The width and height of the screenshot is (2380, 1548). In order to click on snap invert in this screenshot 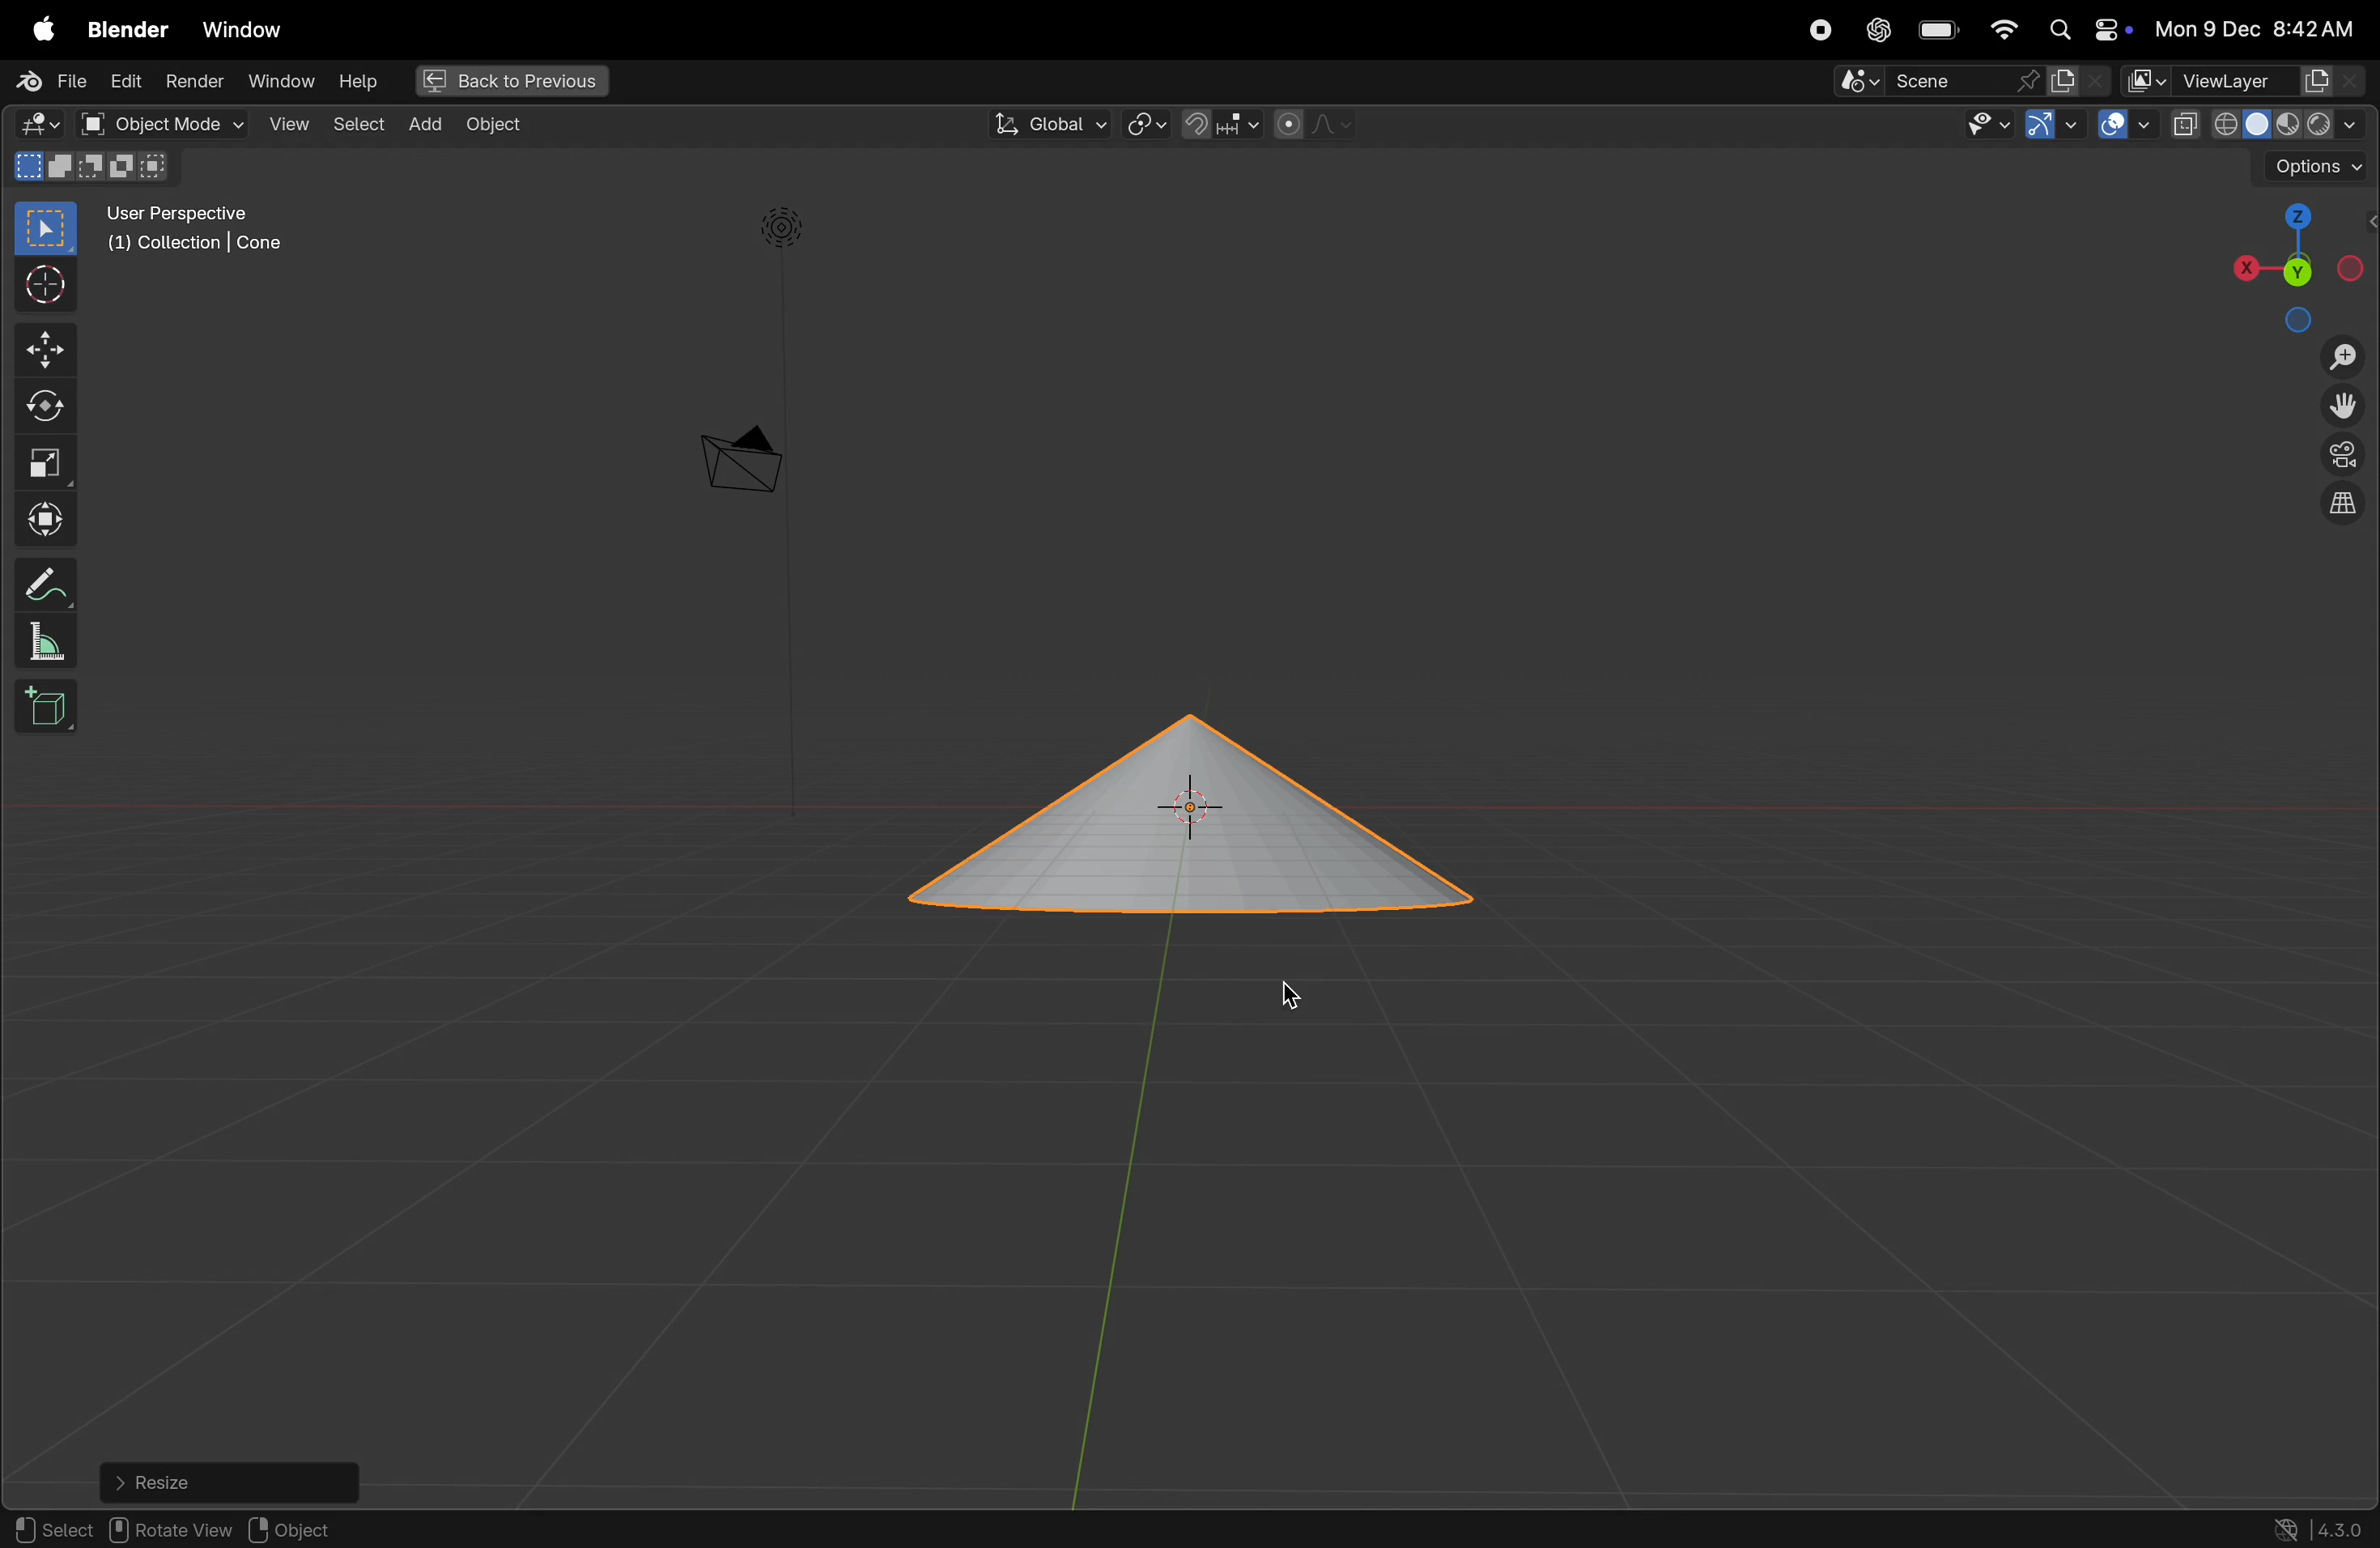, I will do `click(980, 1526)`.